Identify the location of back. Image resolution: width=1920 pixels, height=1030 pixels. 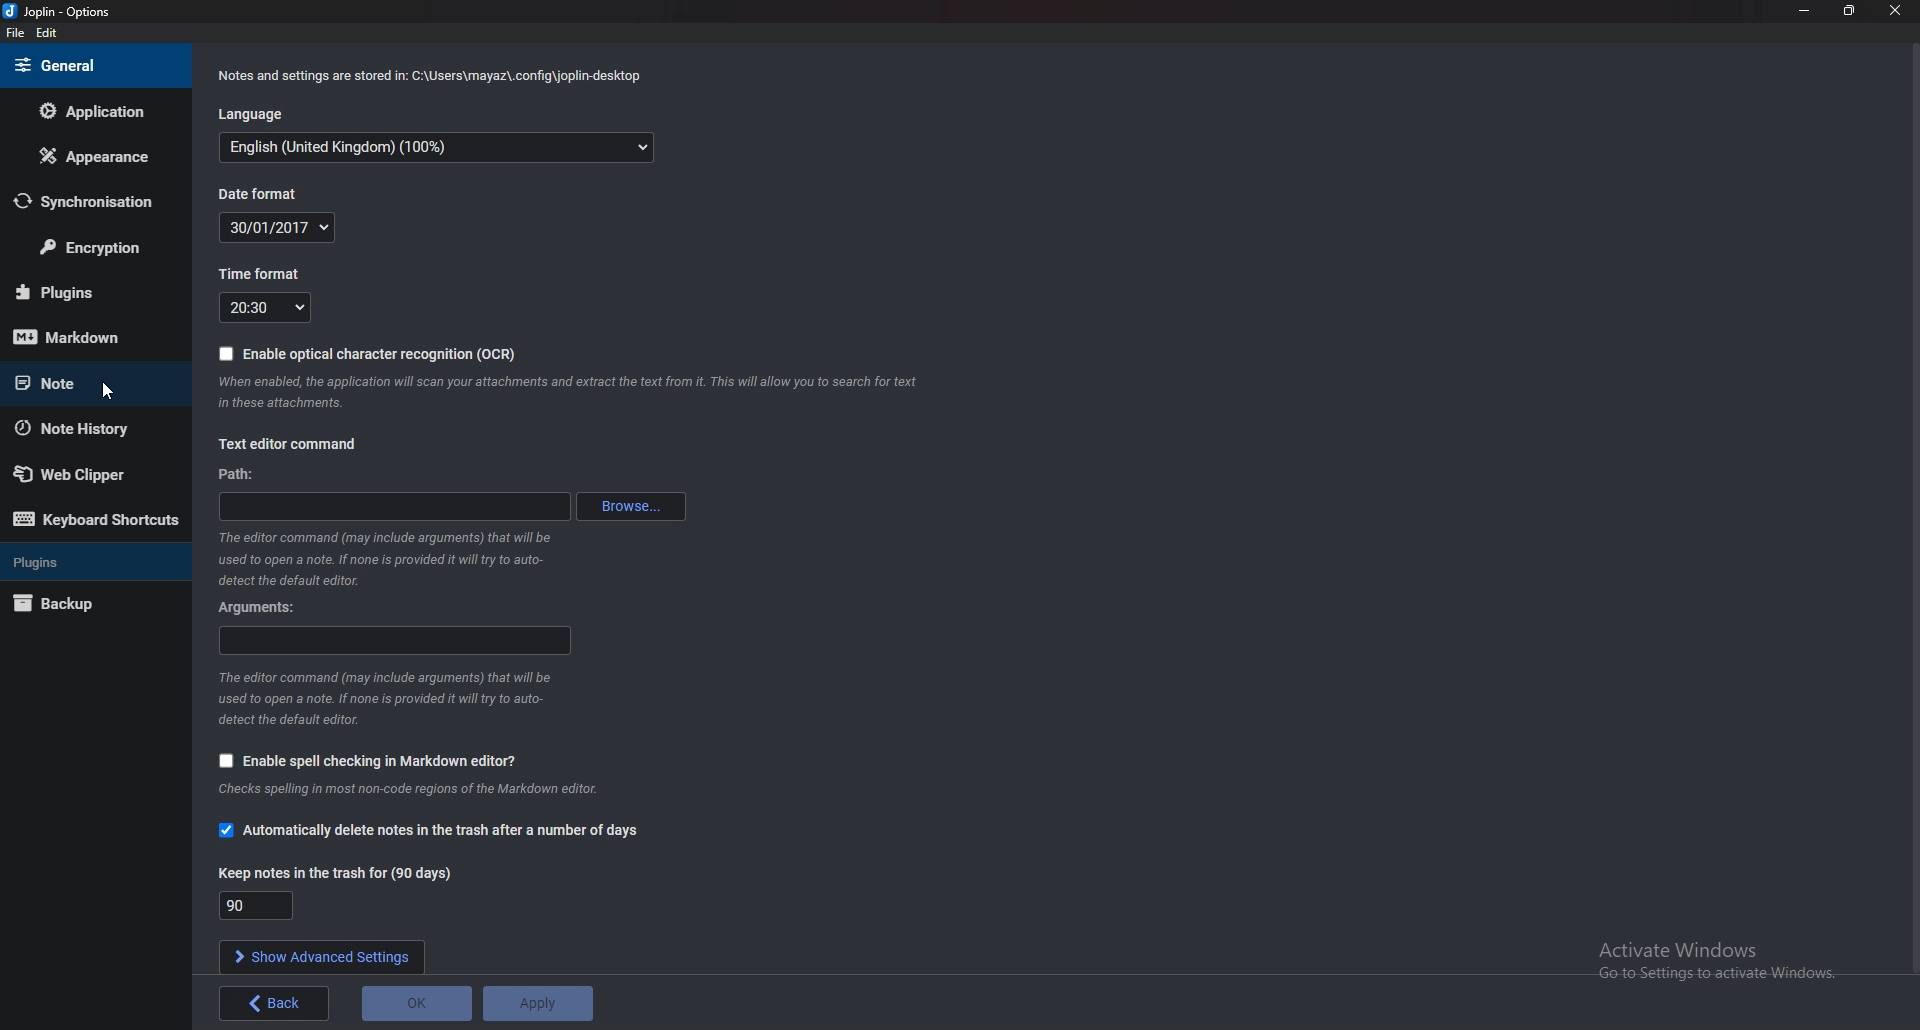
(277, 1004).